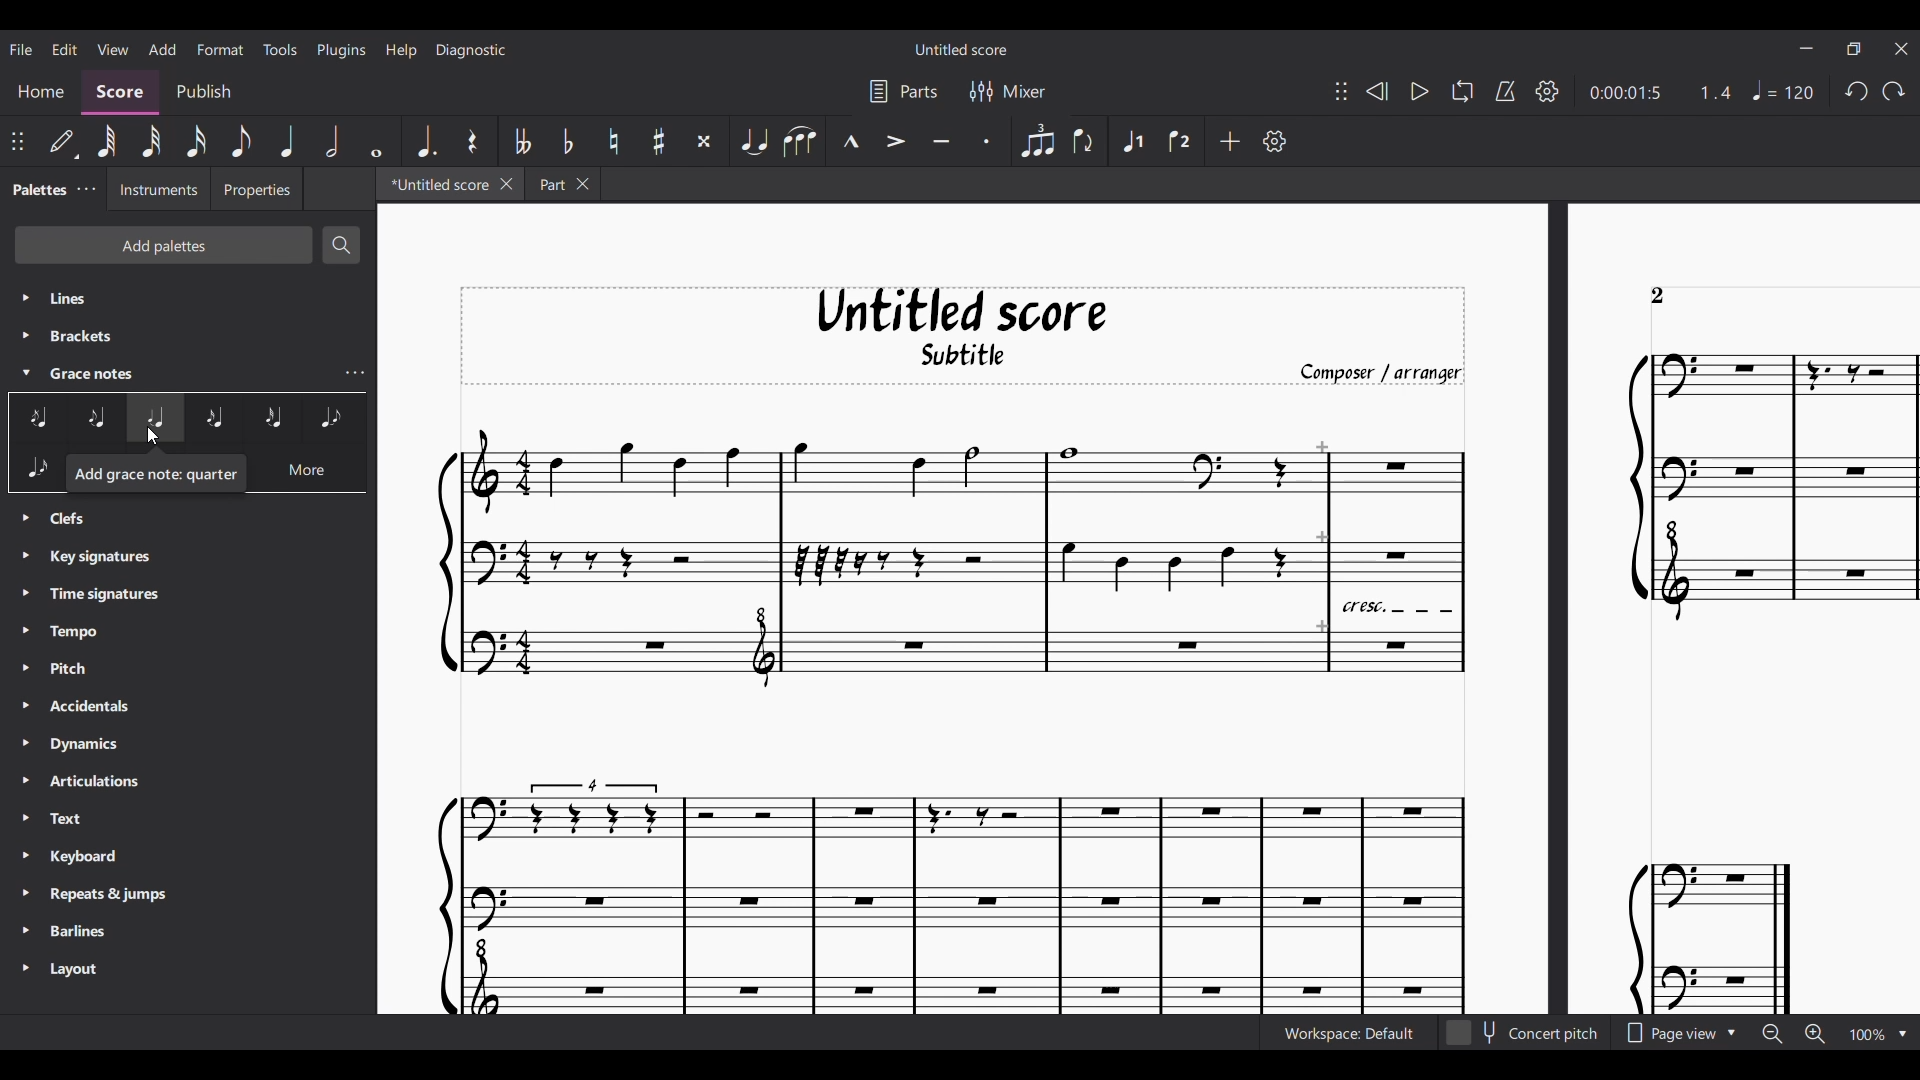  What do you see at coordinates (1375, 90) in the screenshot?
I see `Rewind` at bounding box center [1375, 90].